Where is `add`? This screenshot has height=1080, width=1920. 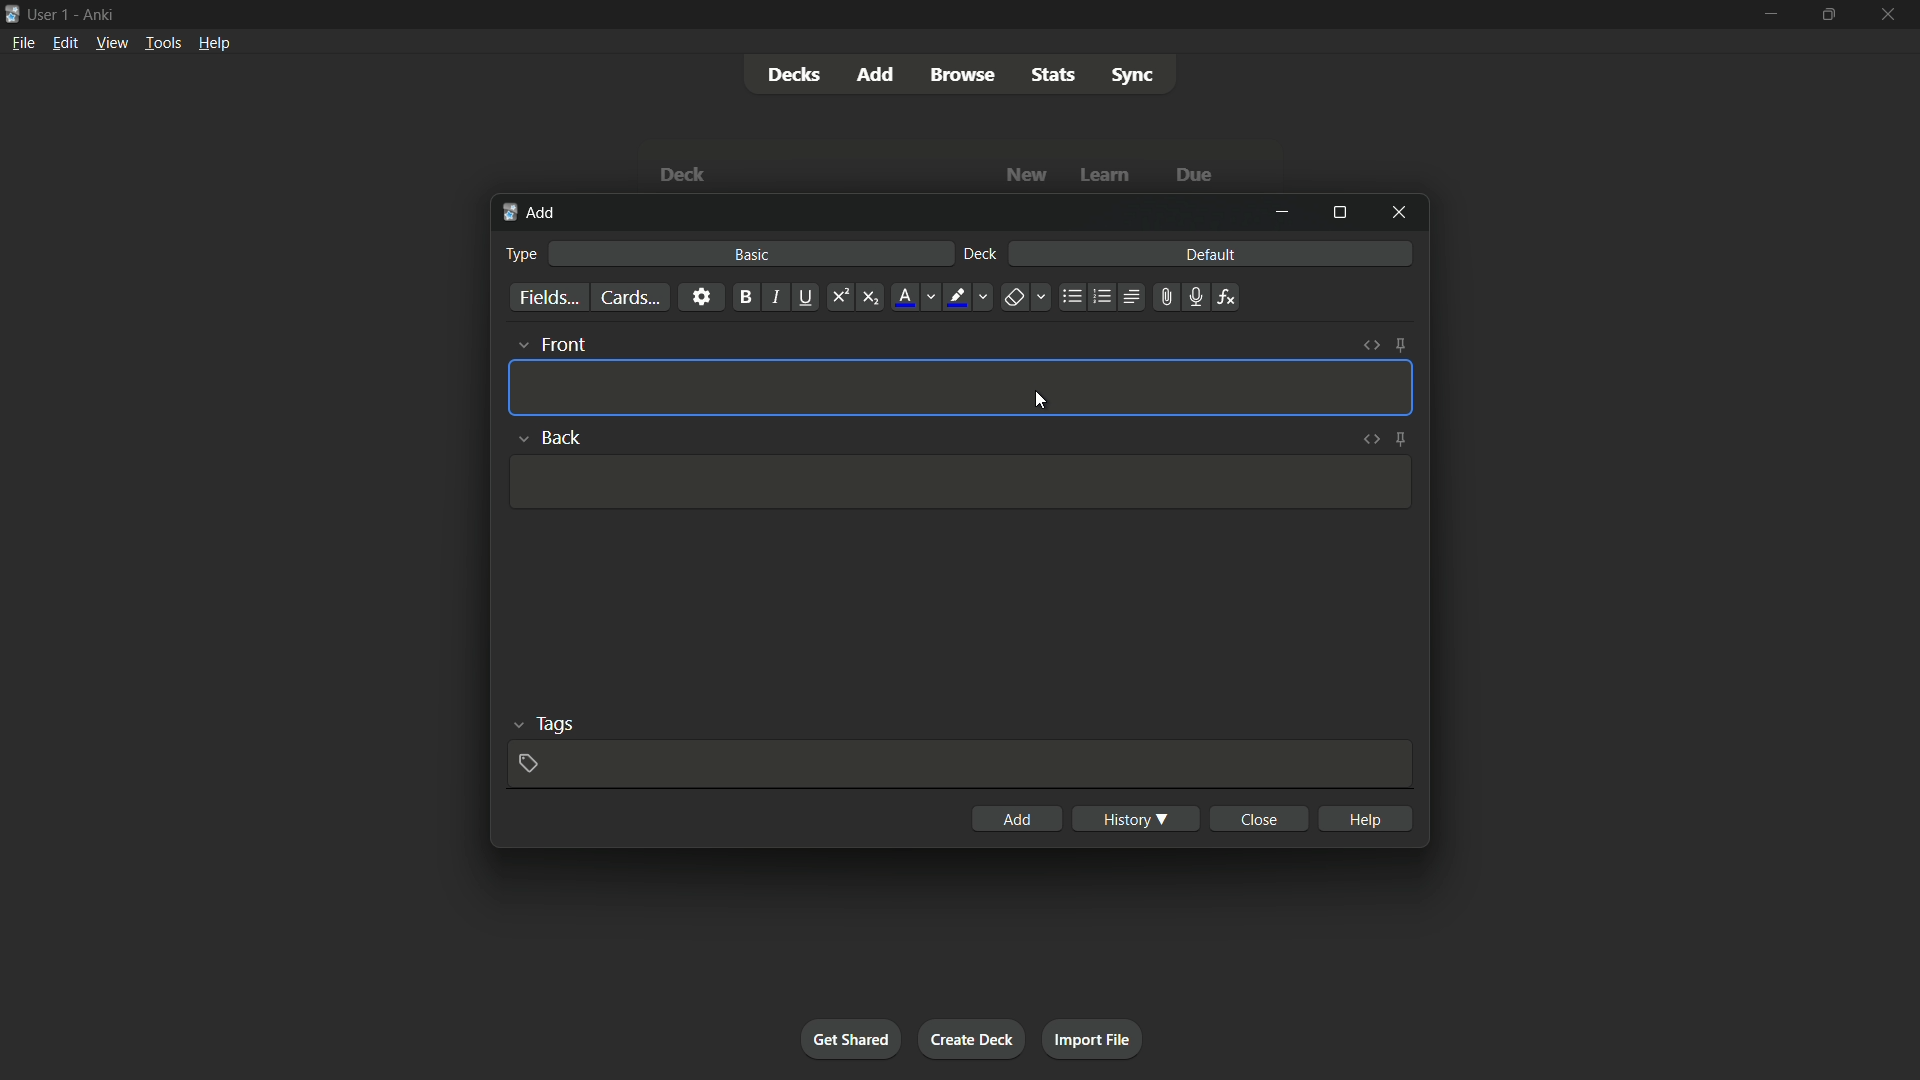
add is located at coordinates (532, 213).